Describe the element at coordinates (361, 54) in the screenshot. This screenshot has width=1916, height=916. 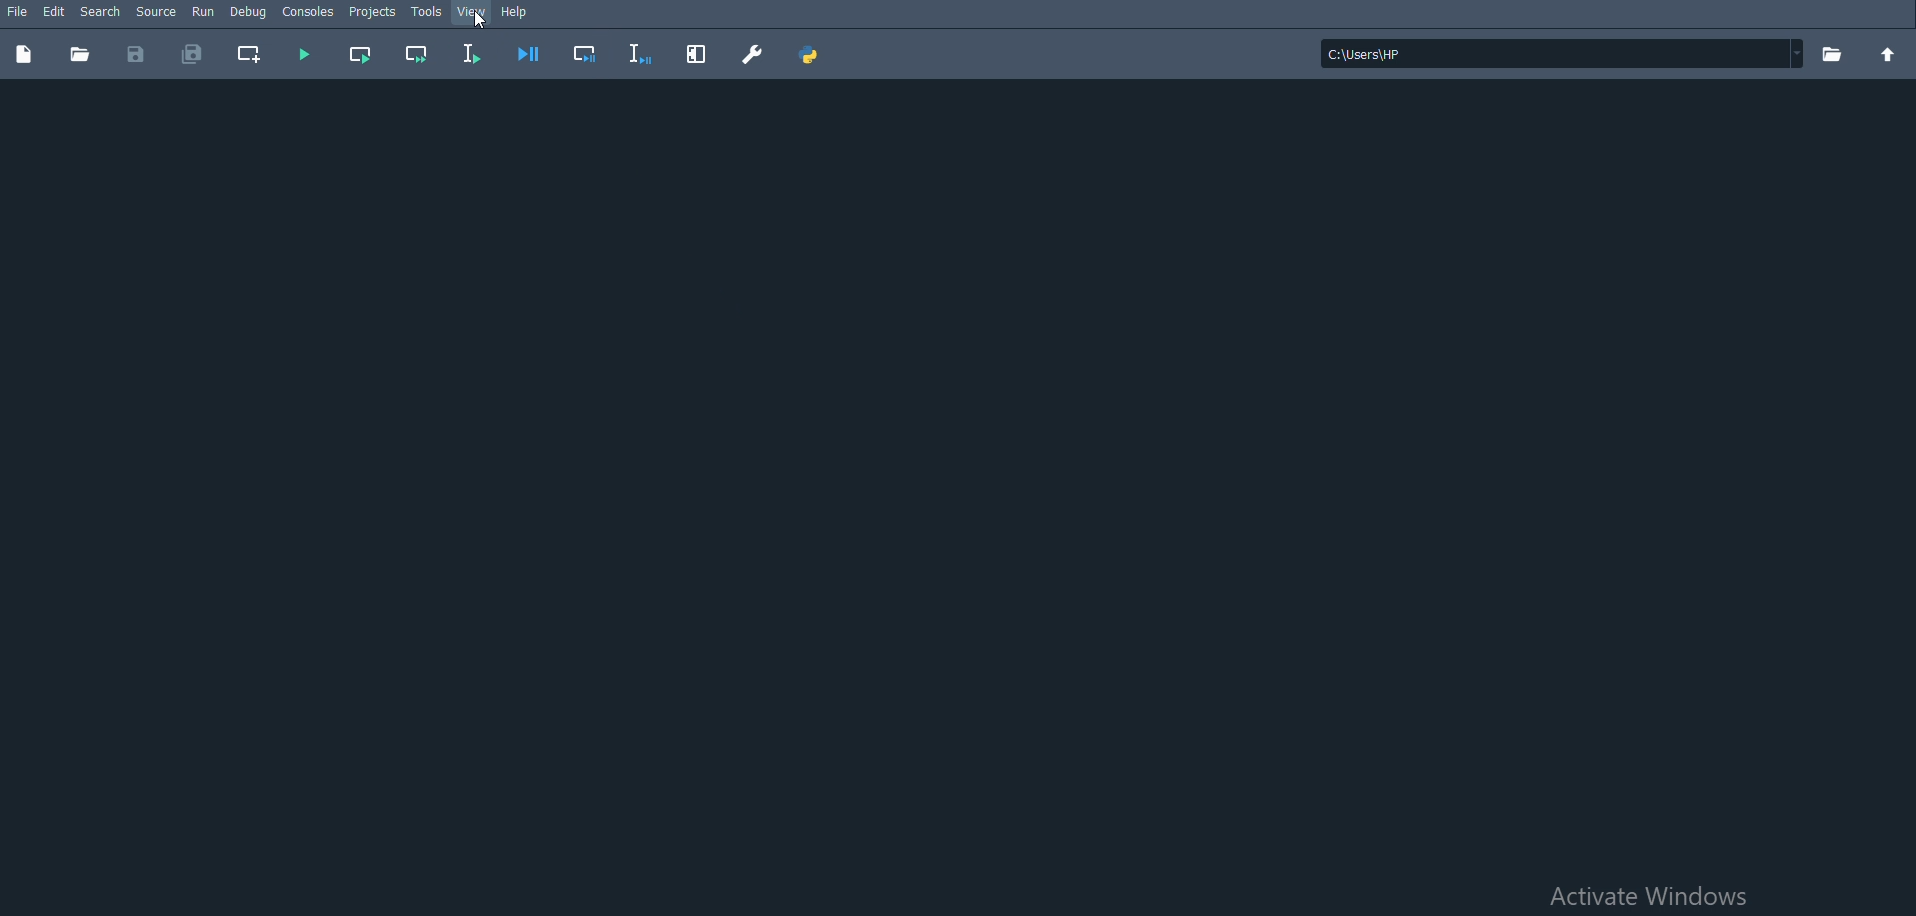
I see `Run current cell` at that location.